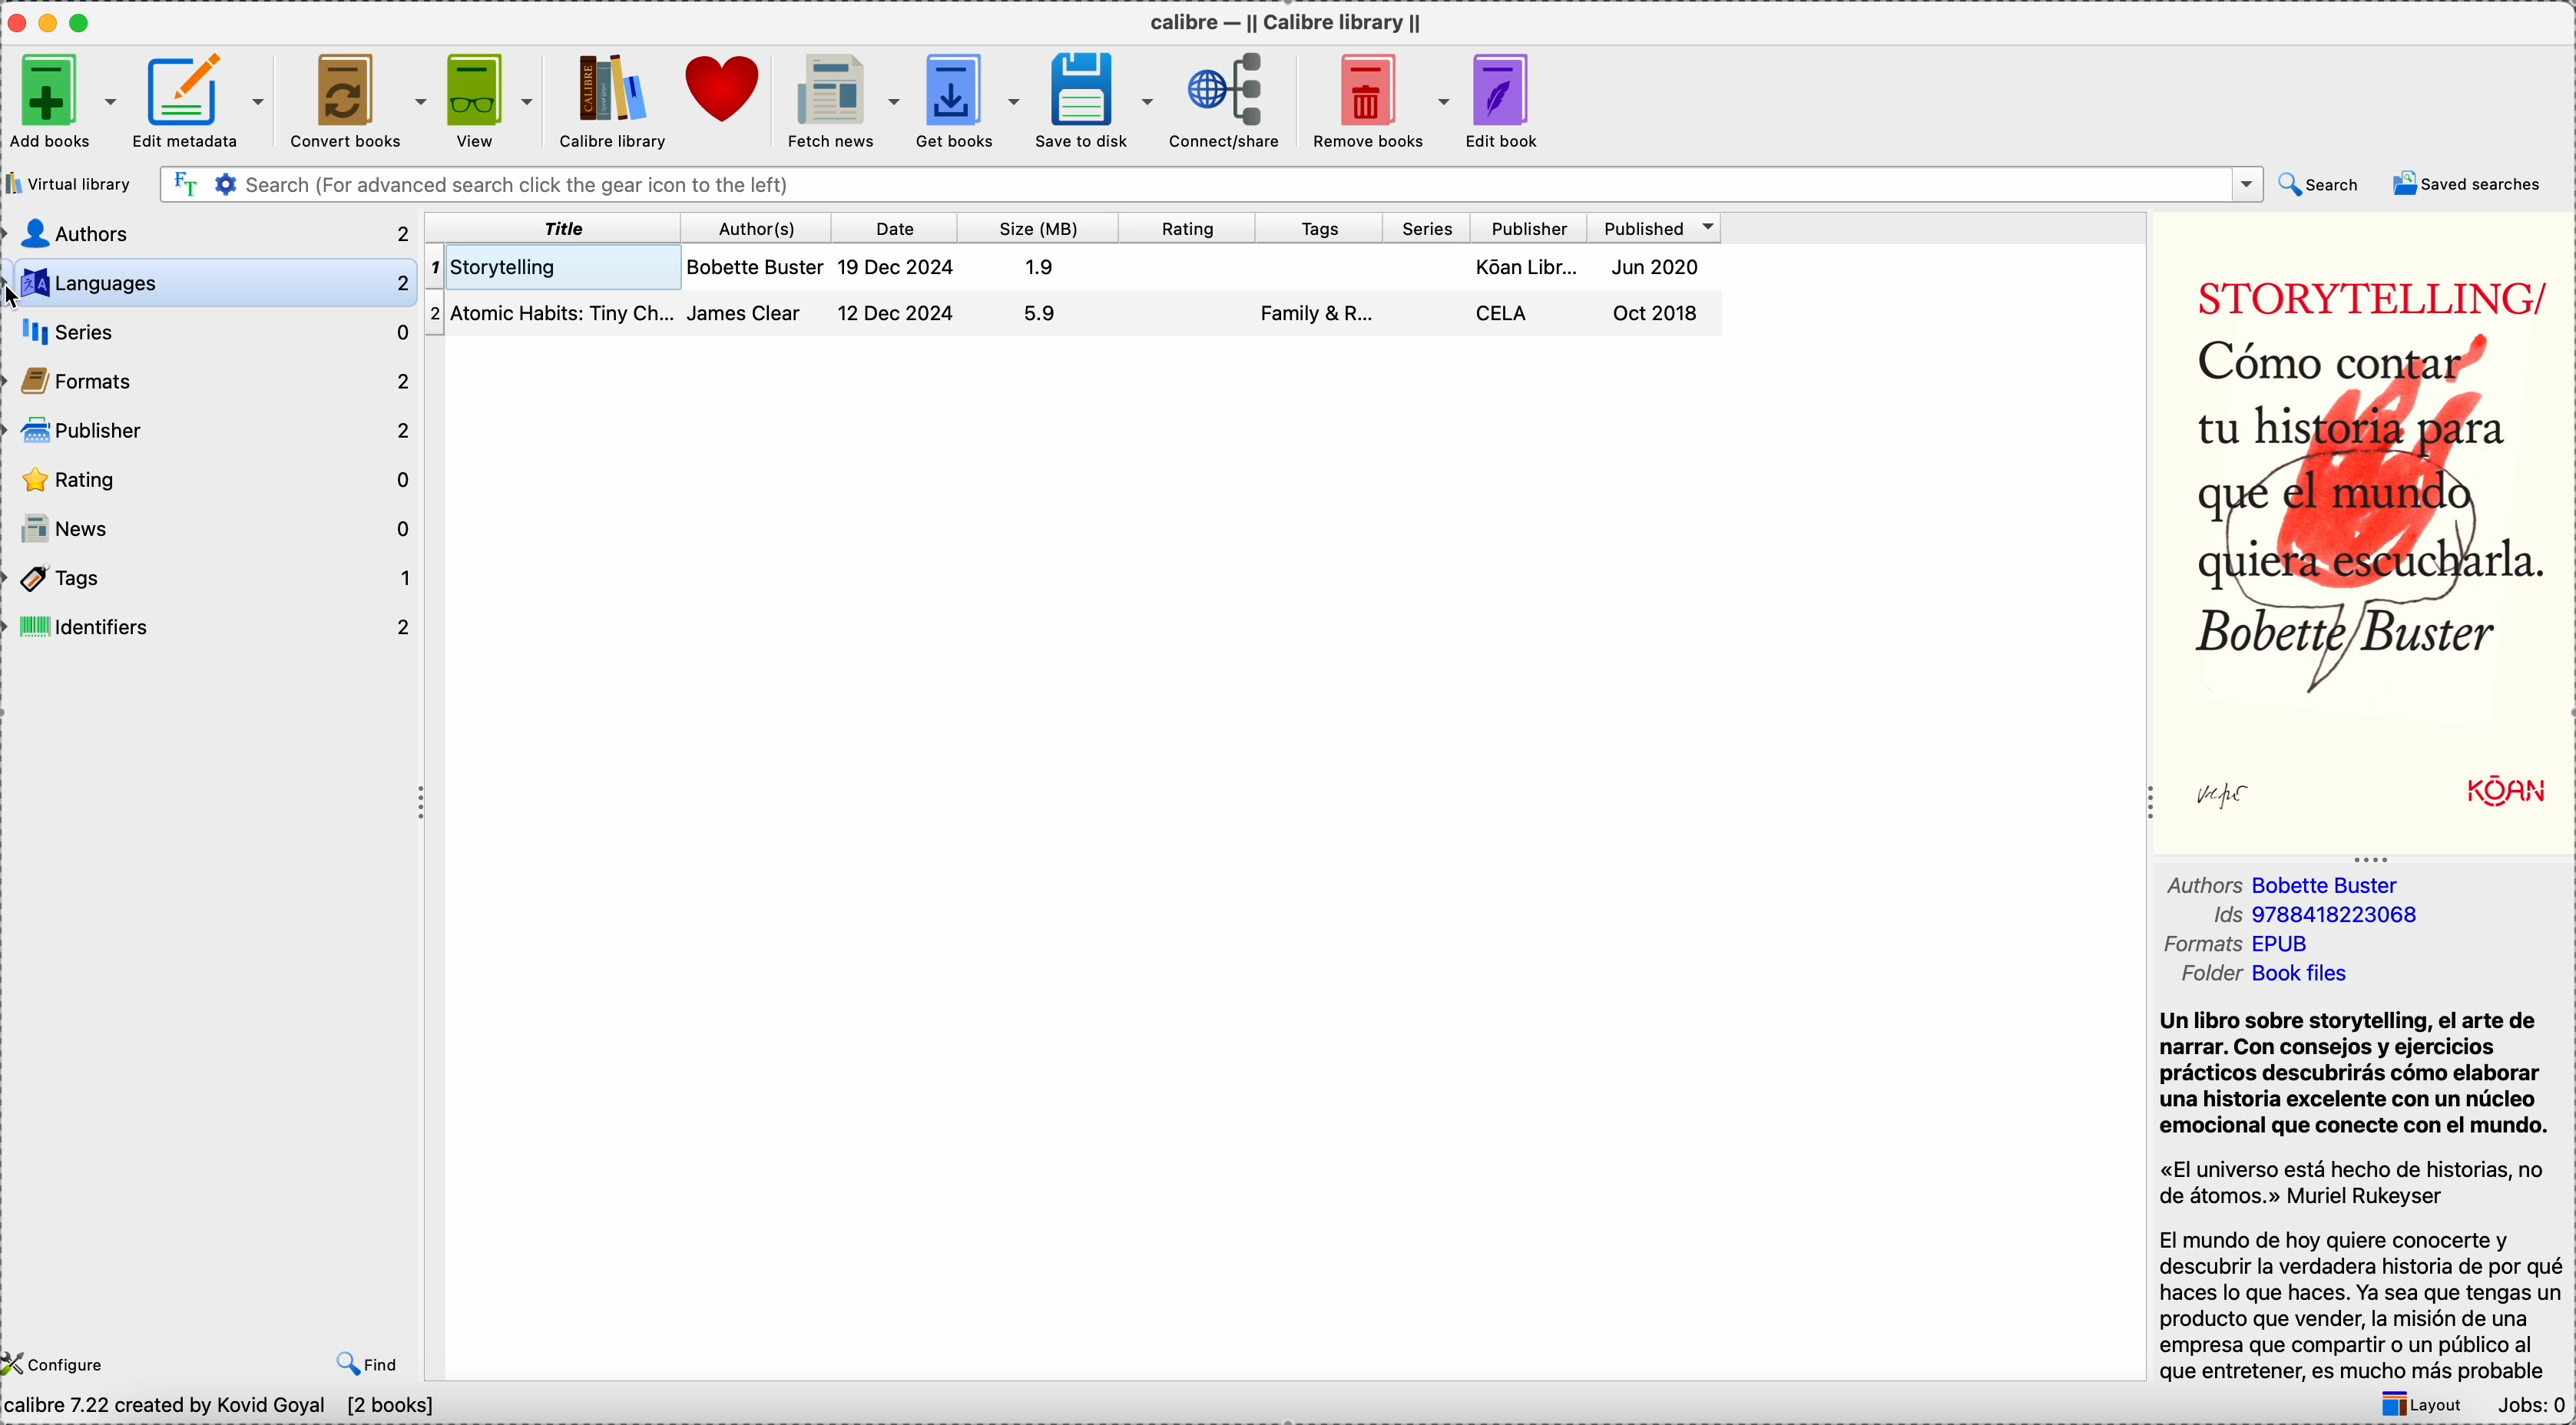  I want to click on author(s), so click(760, 229).